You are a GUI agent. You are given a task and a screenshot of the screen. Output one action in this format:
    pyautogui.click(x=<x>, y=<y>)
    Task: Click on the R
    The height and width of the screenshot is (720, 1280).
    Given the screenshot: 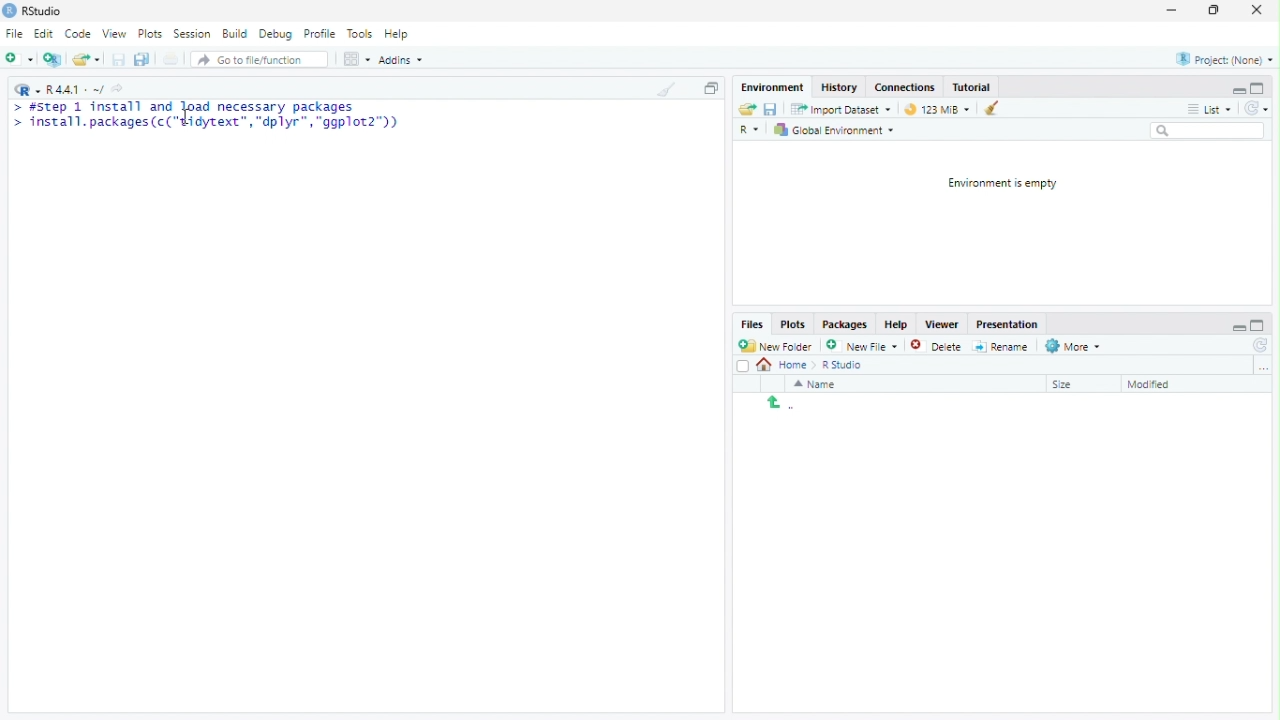 What is the action you would take?
    pyautogui.click(x=752, y=131)
    